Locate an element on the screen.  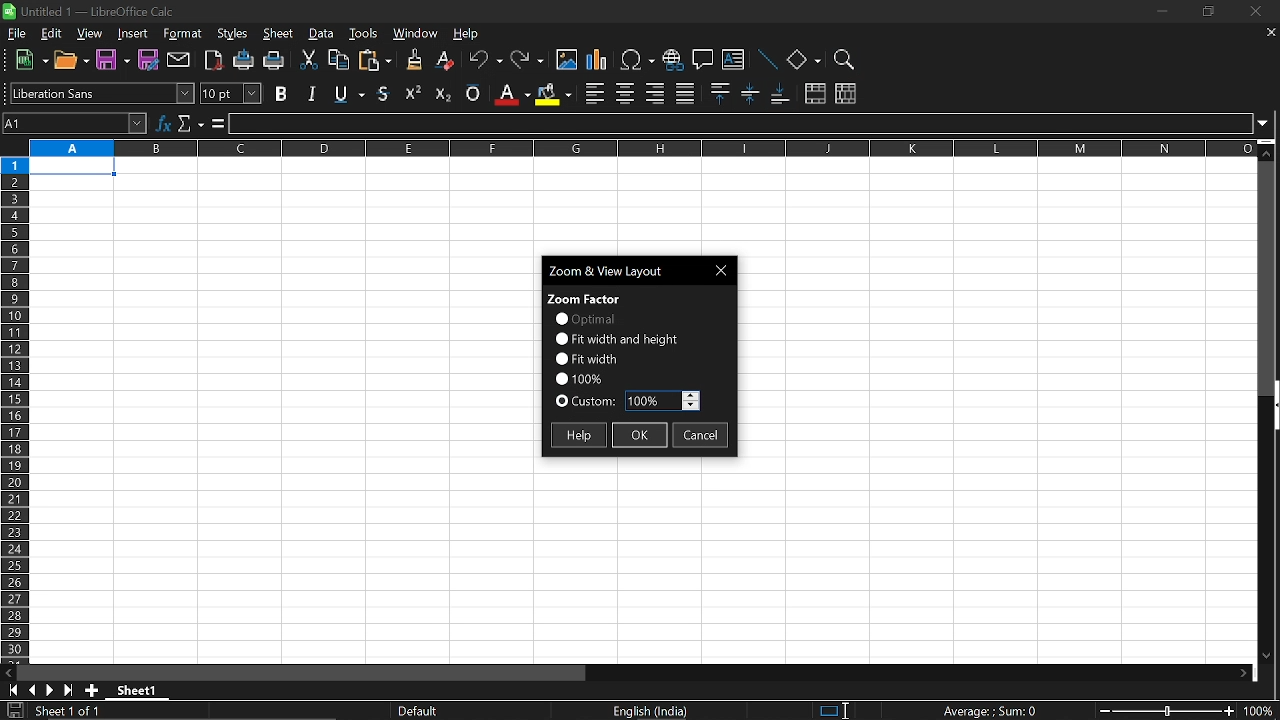
help is located at coordinates (577, 435).